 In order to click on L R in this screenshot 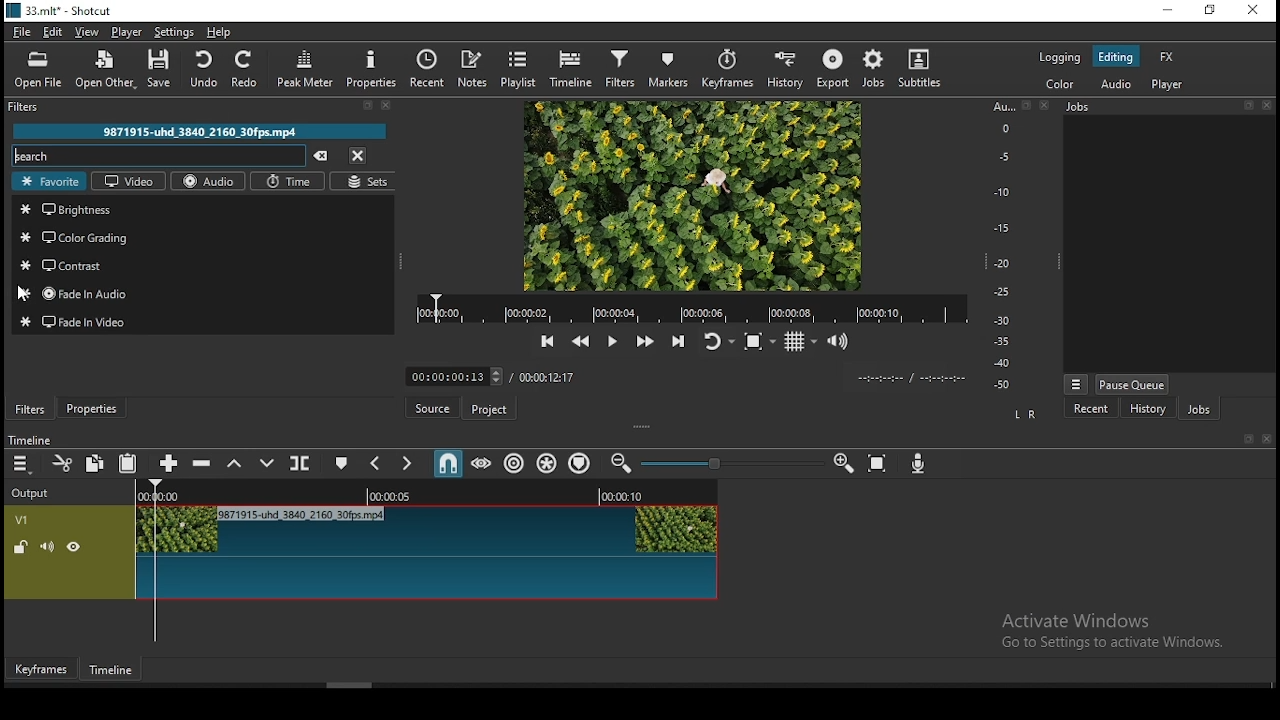, I will do `click(1021, 413)`.